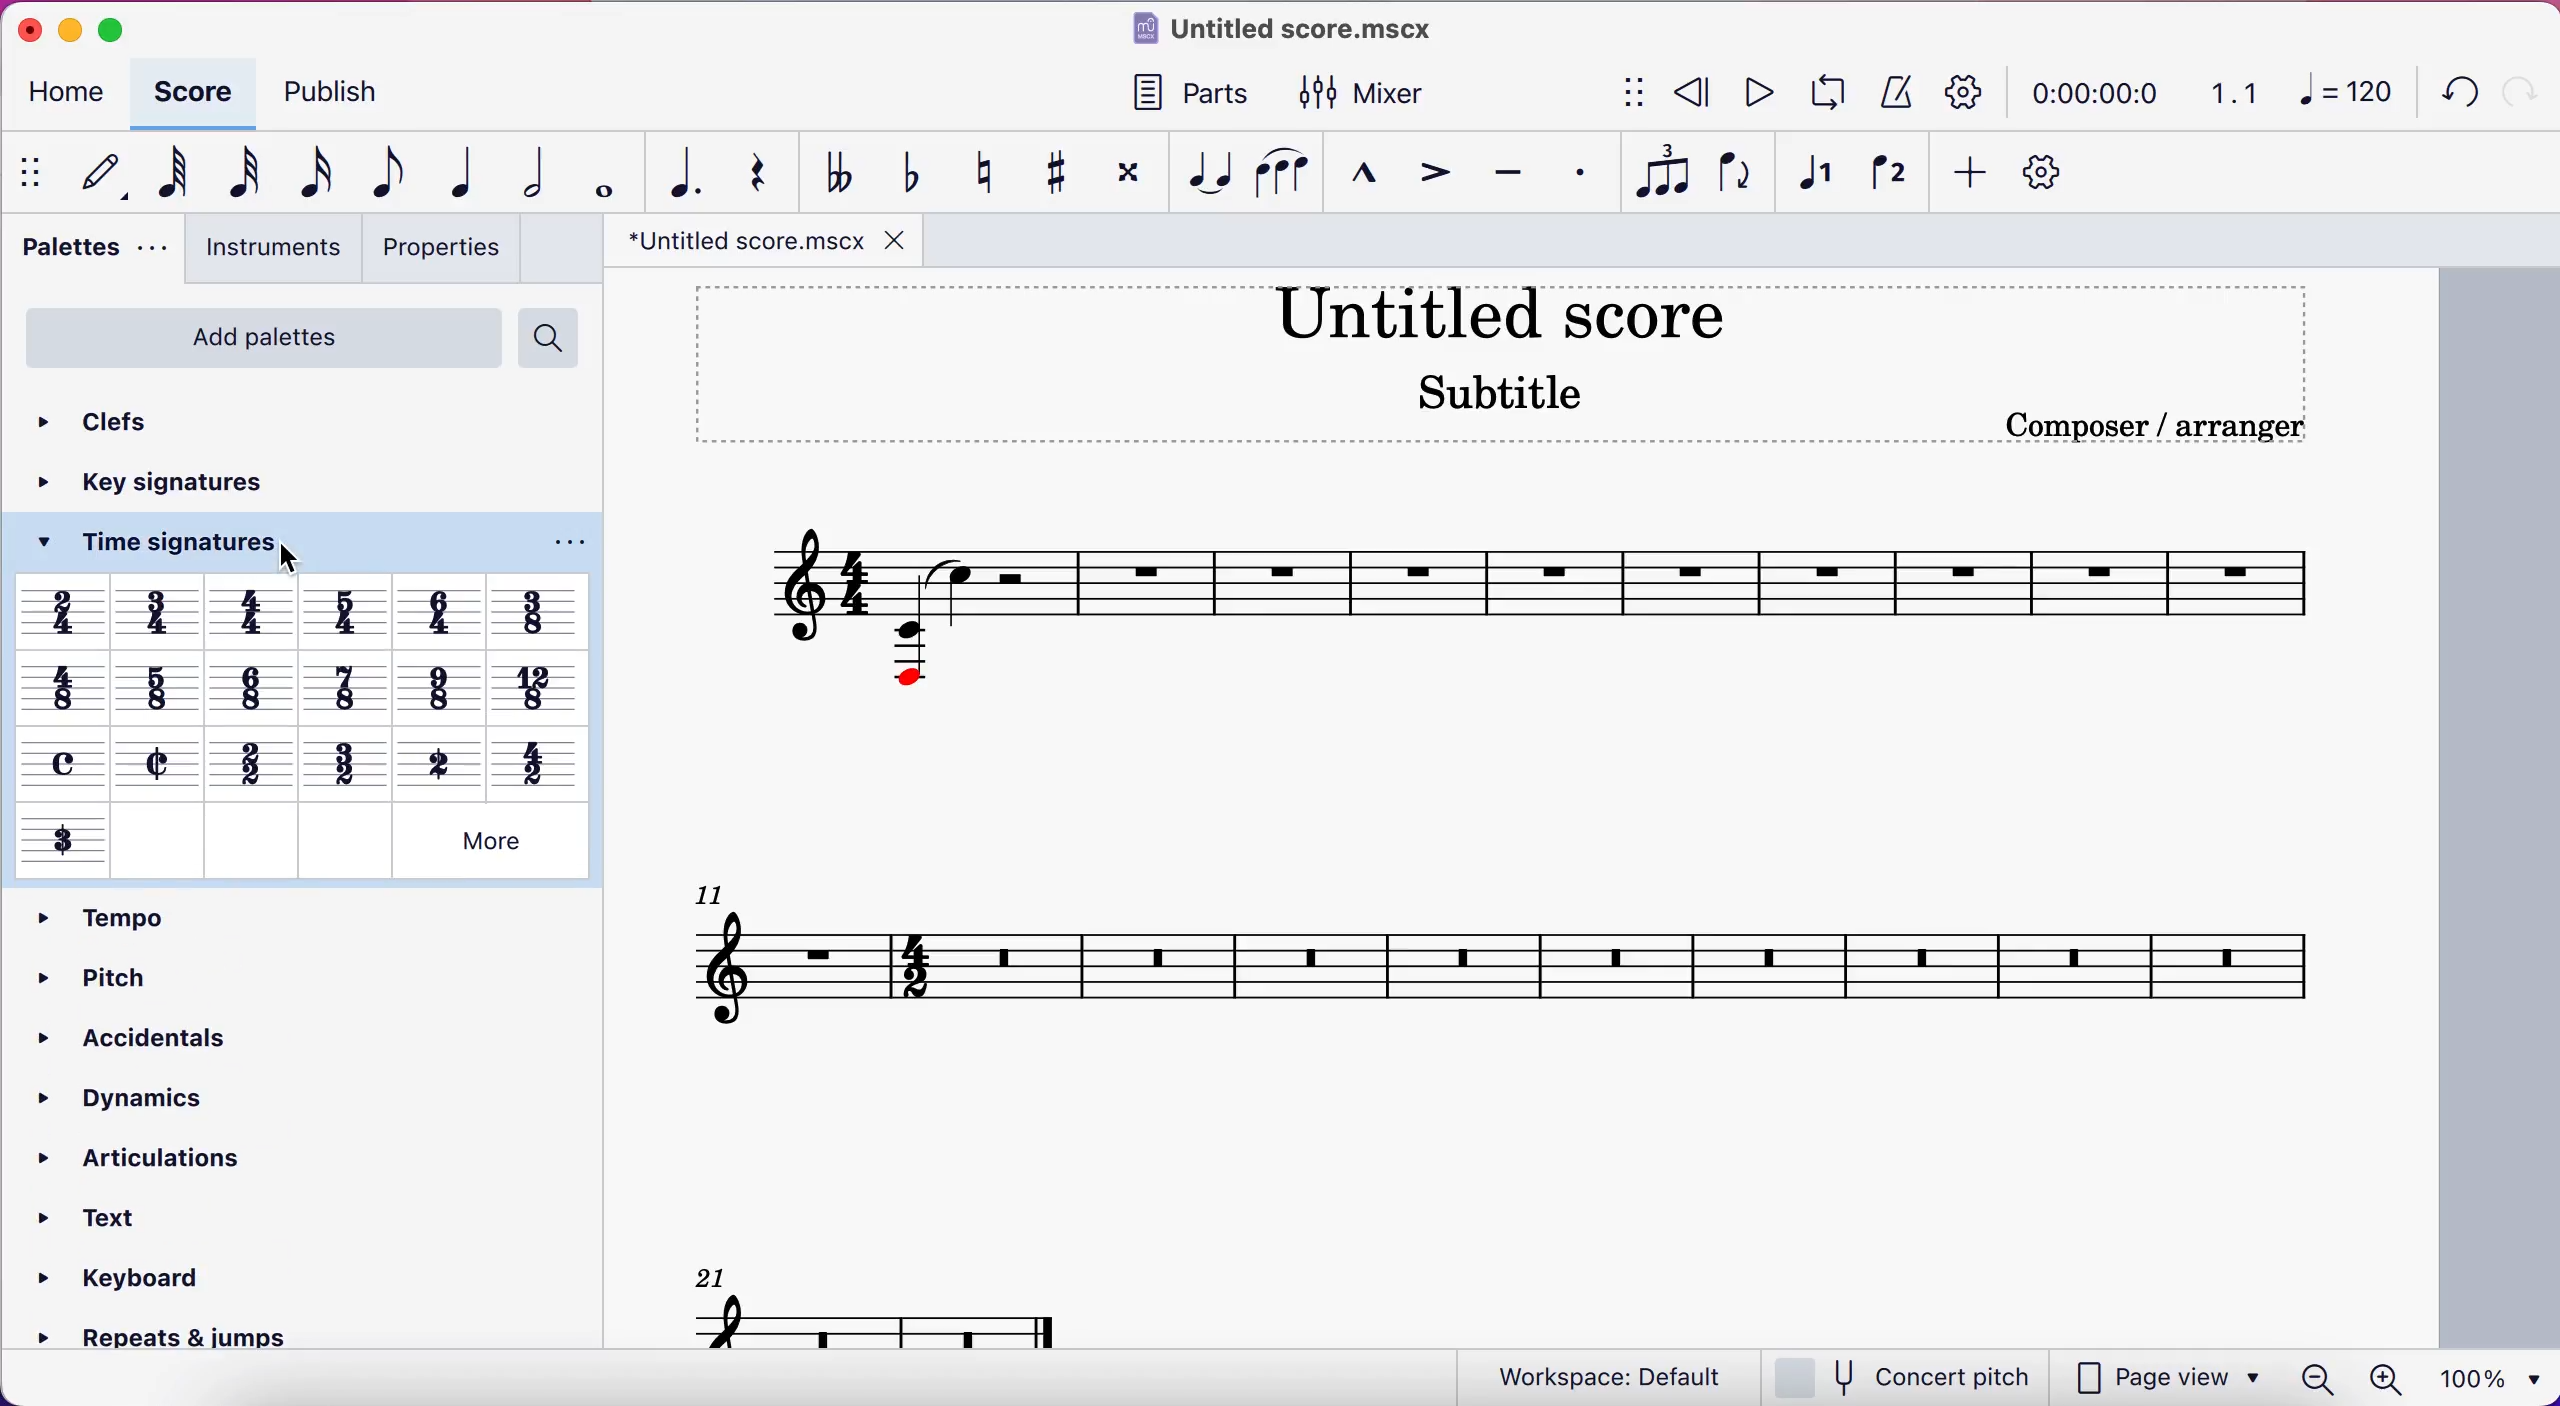 Image resolution: width=2560 pixels, height=1406 pixels. What do you see at coordinates (101, 176) in the screenshot?
I see `default` at bounding box center [101, 176].